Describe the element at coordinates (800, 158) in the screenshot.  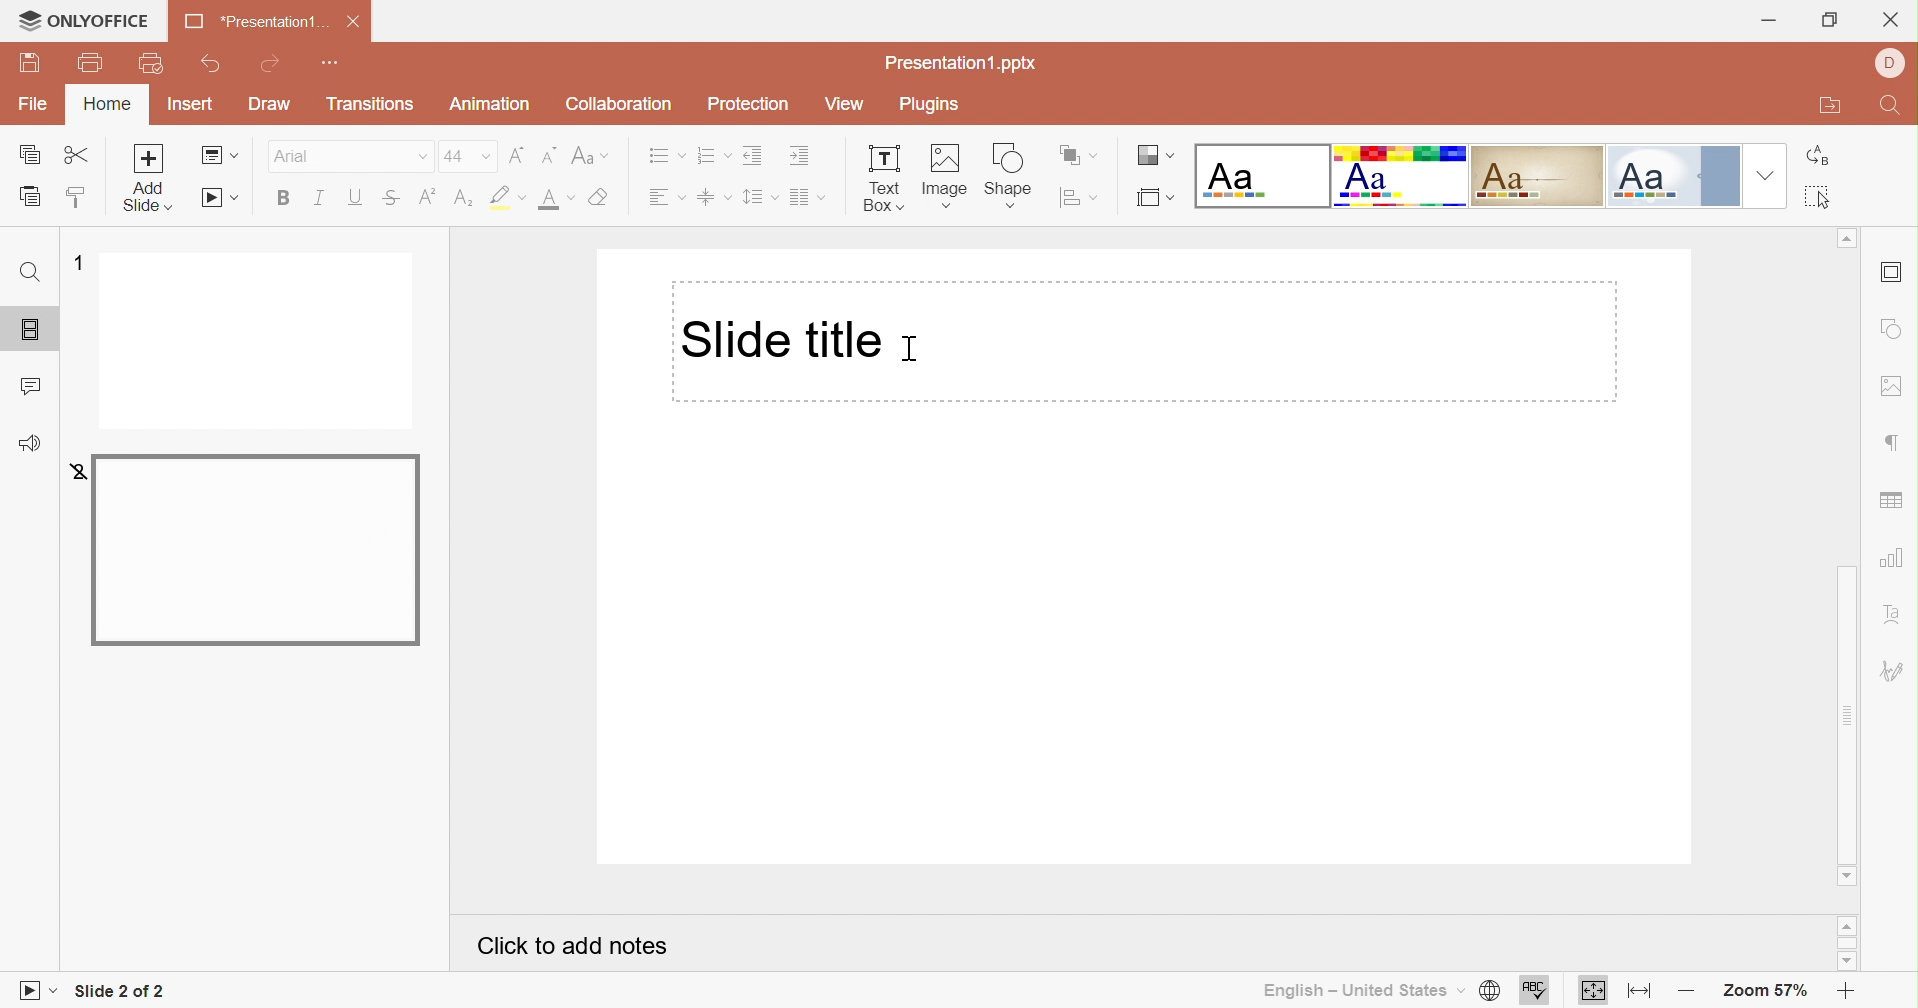
I see `Increase indent` at that location.